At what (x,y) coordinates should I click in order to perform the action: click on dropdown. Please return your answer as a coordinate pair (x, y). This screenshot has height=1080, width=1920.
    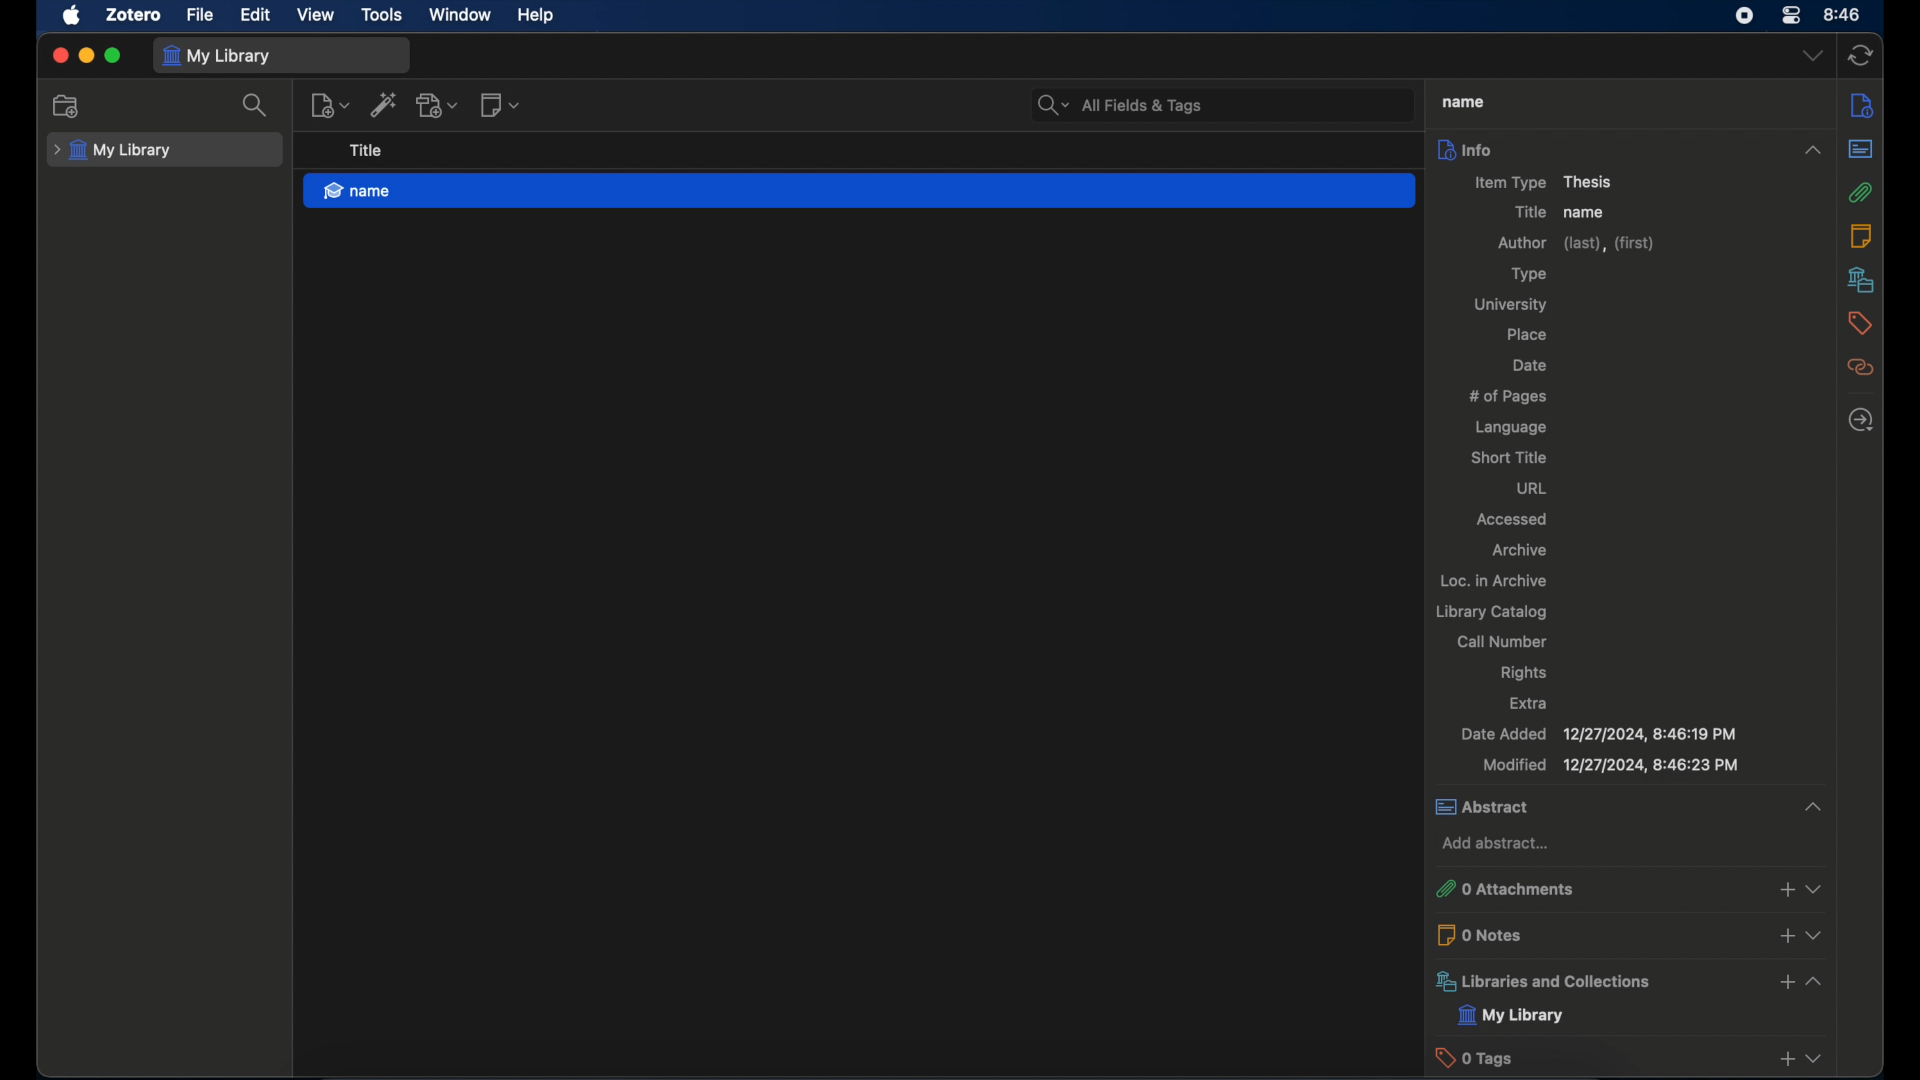
    Looking at the image, I should click on (1817, 1058).